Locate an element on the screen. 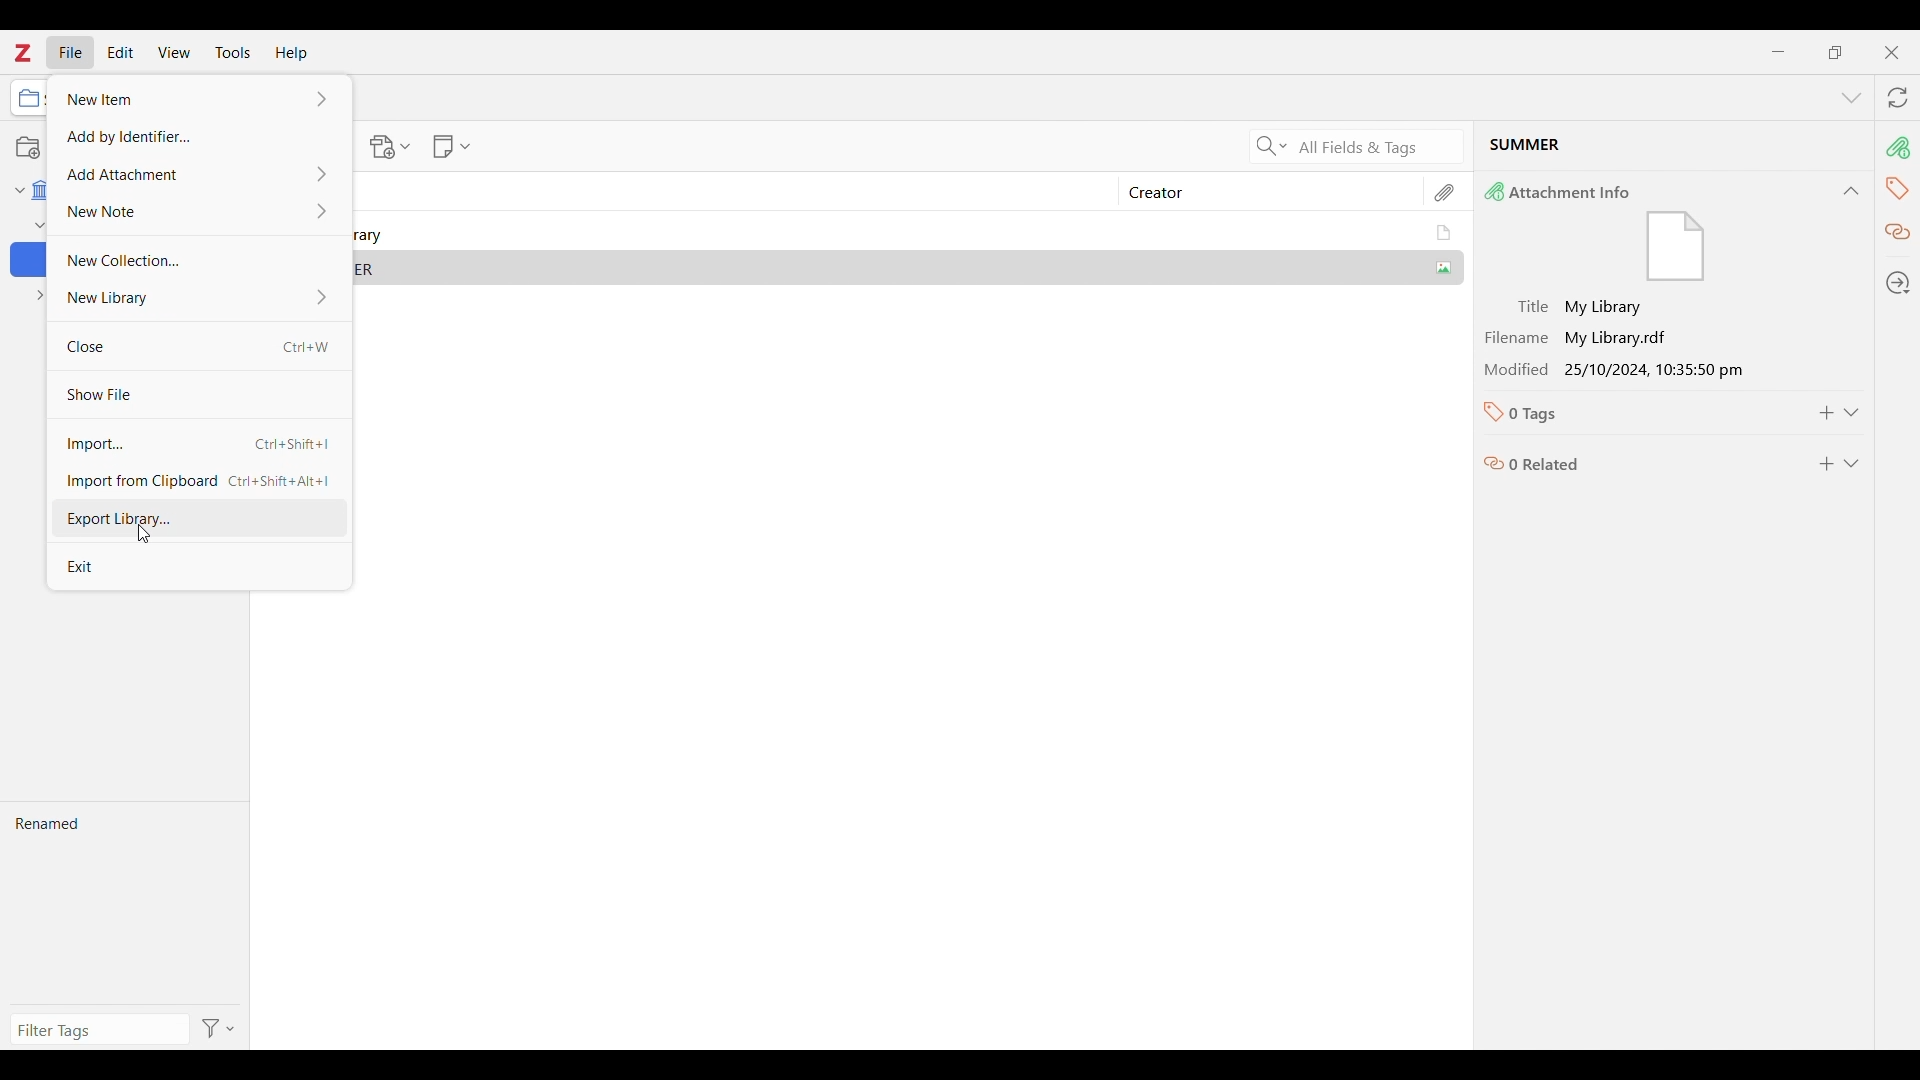  Current selected file is located at coordinates (1673, 148).